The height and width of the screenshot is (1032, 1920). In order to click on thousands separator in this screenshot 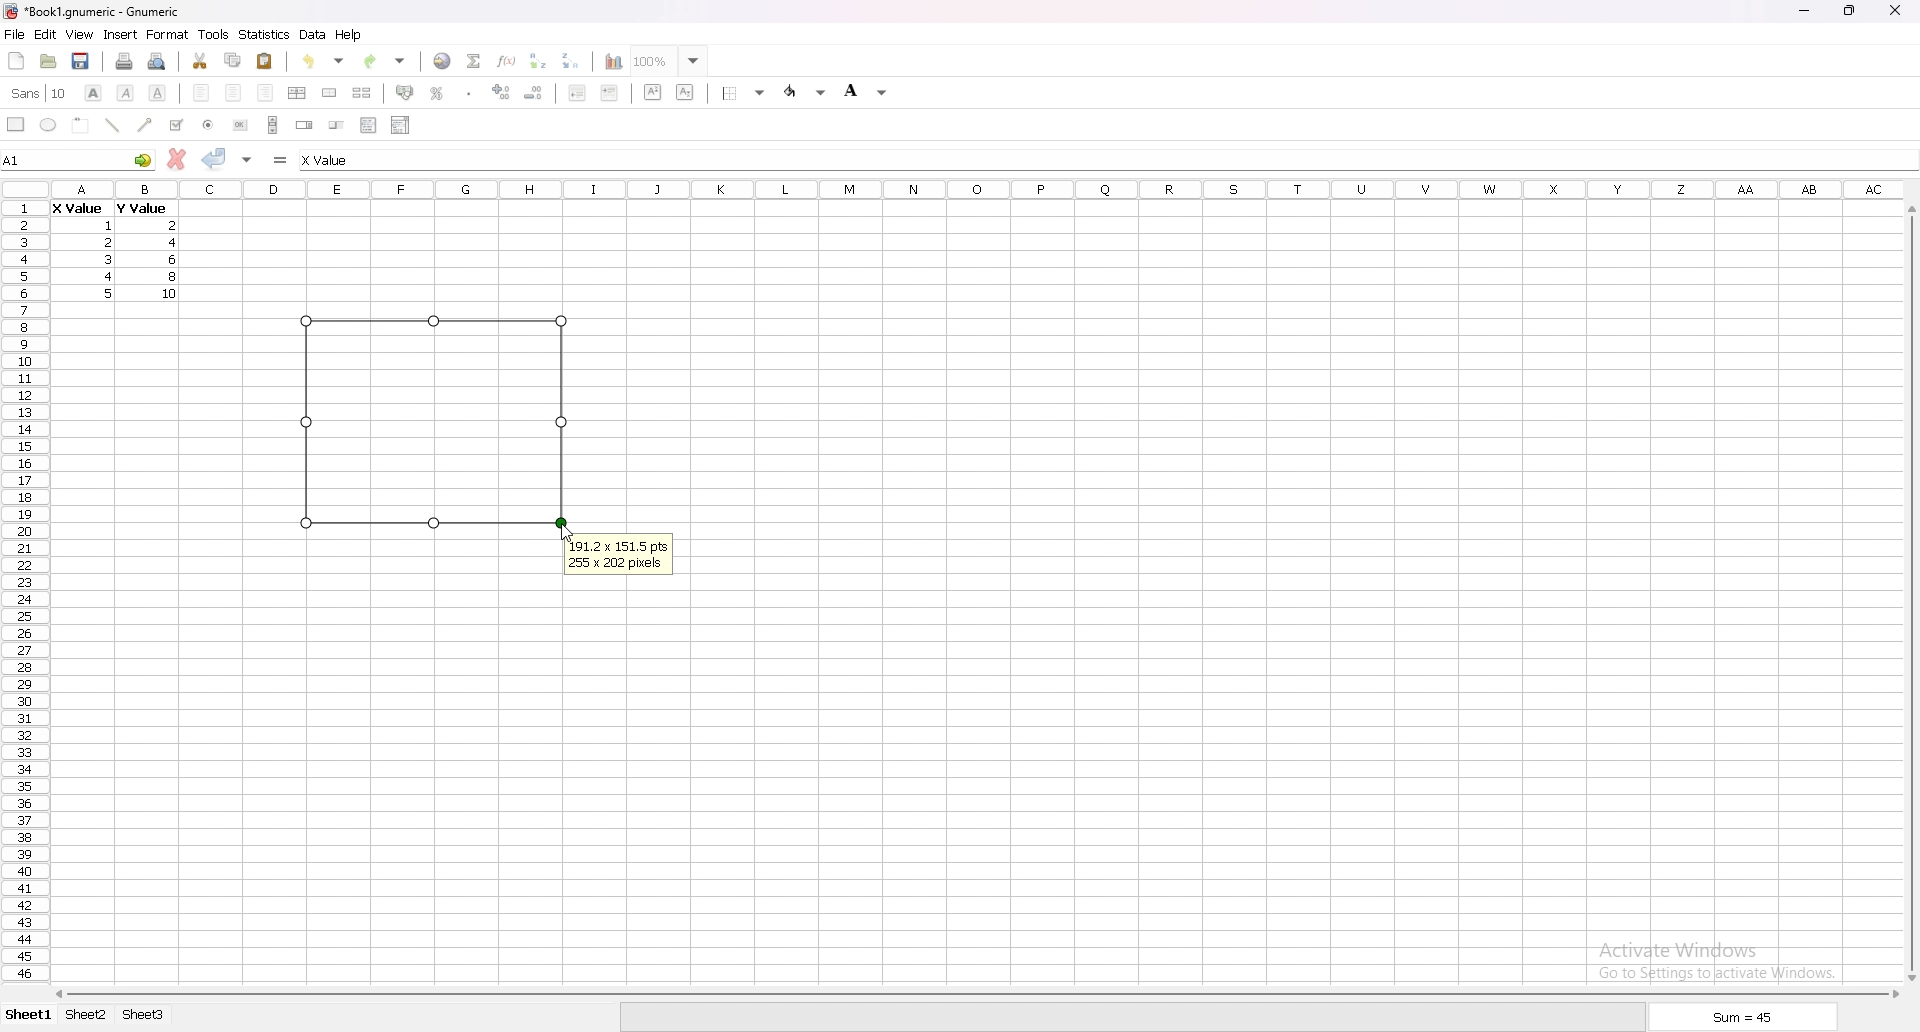, I will do `click(470, 92)`.